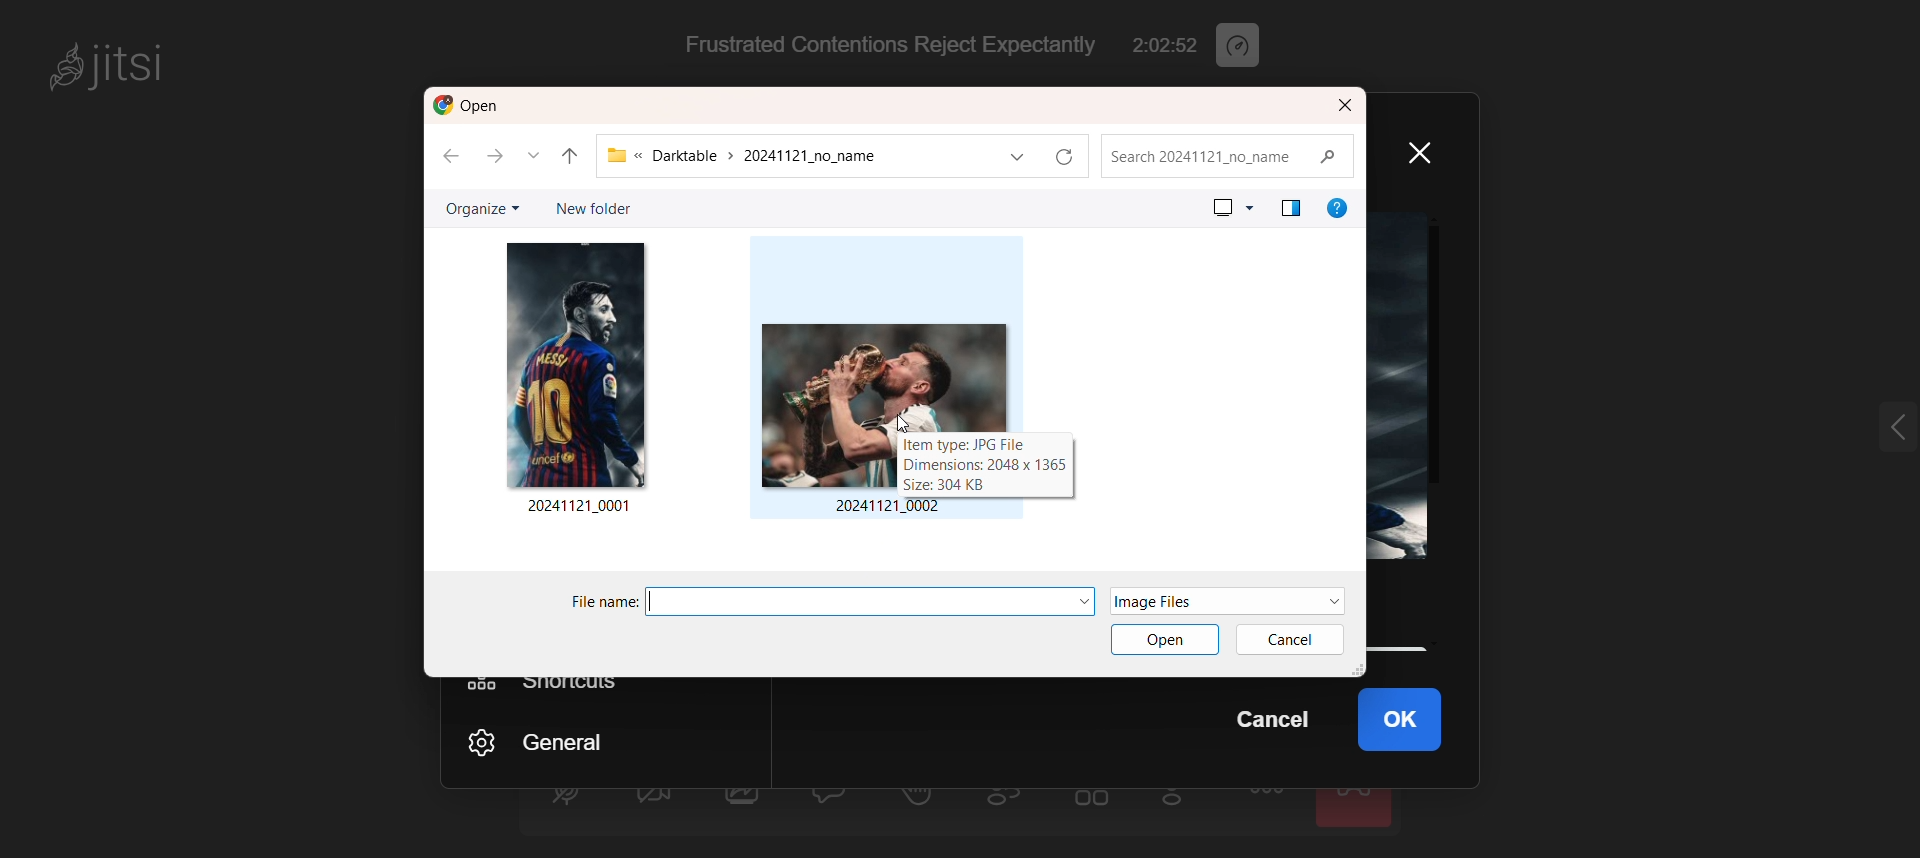 This screenshot has height=858, width=1920. I want to click on toggle view, so click(1093, 805).